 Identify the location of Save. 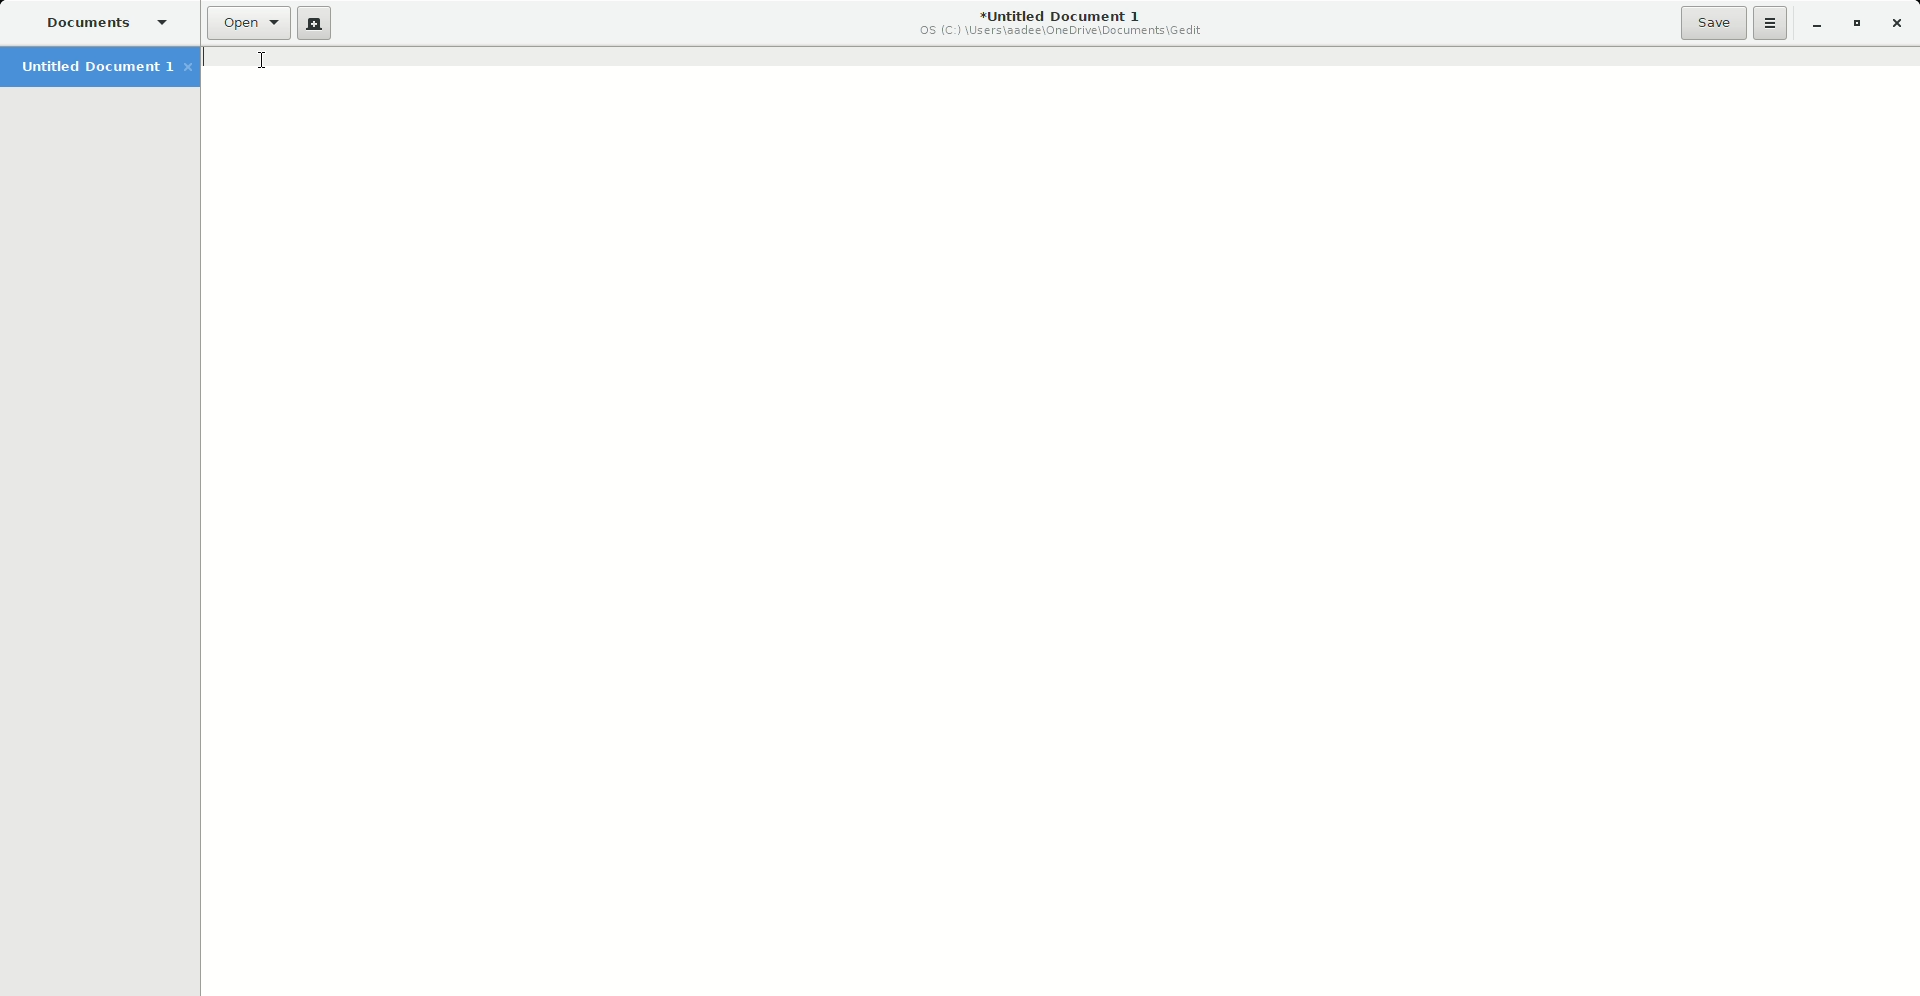
(1714, 22).